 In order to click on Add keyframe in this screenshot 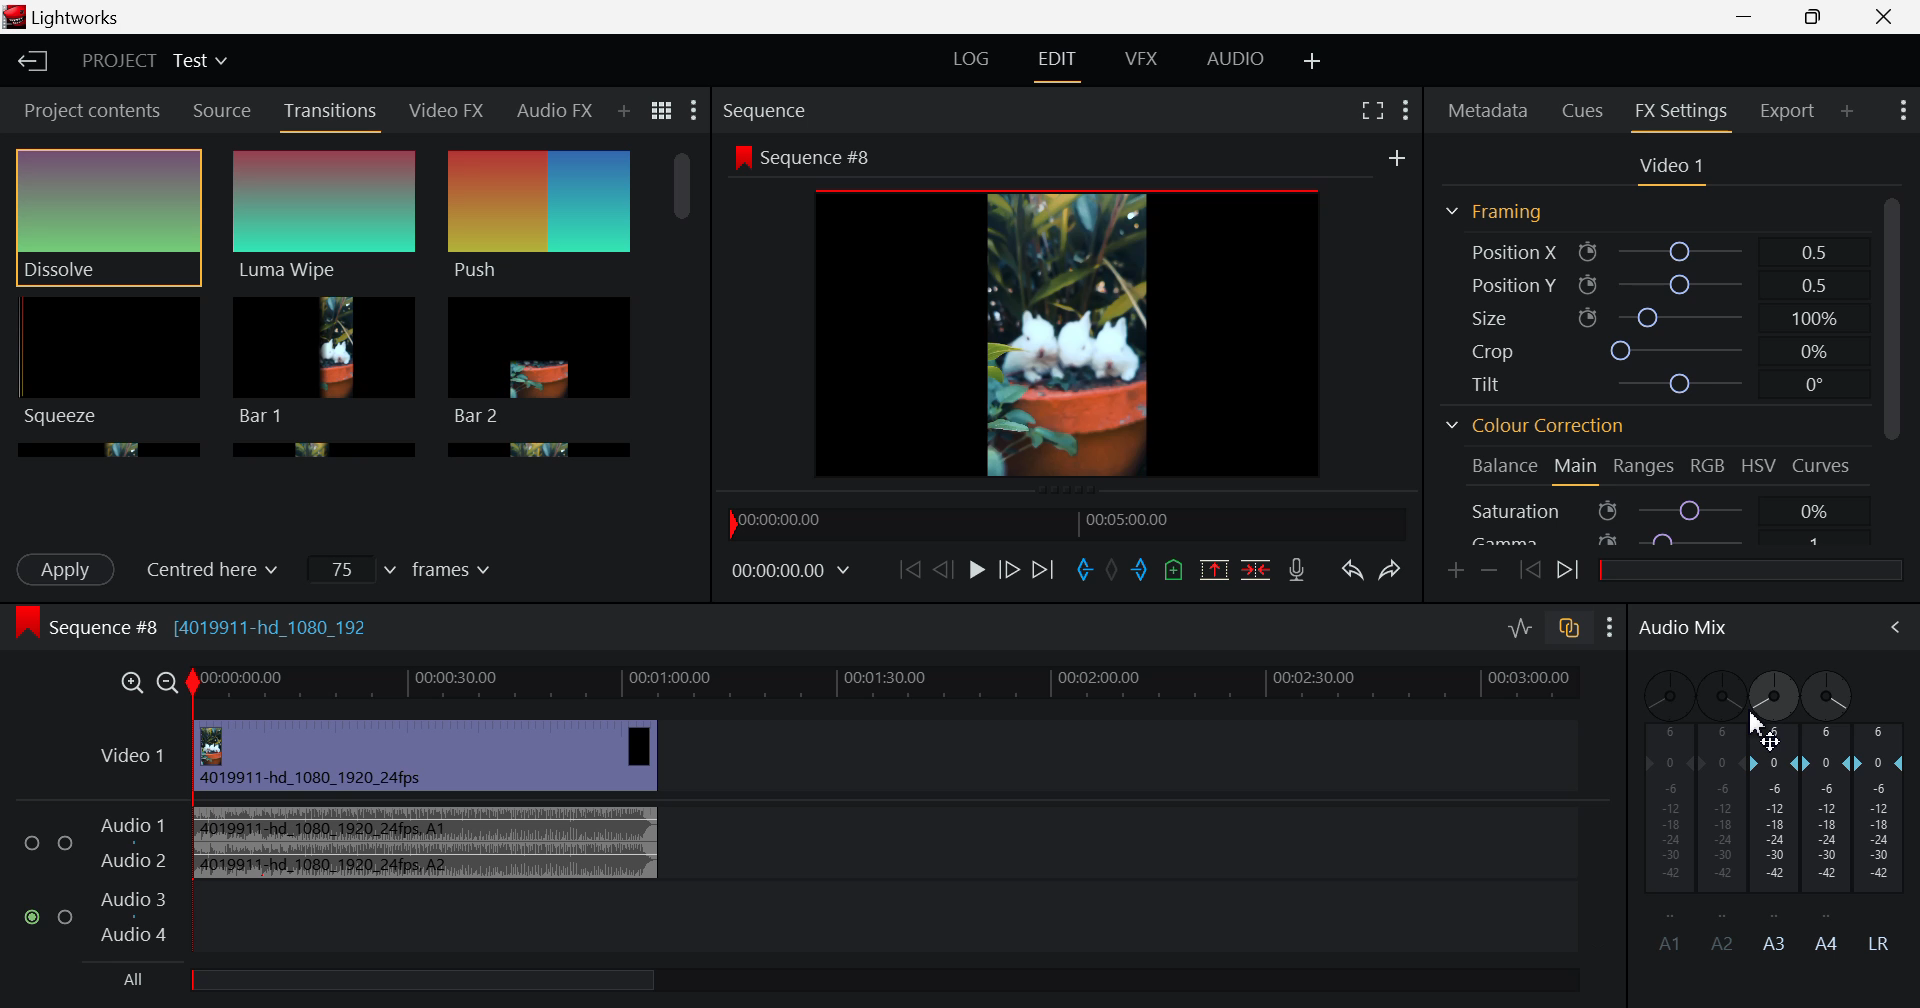, I will do `click(1452, 573)`.